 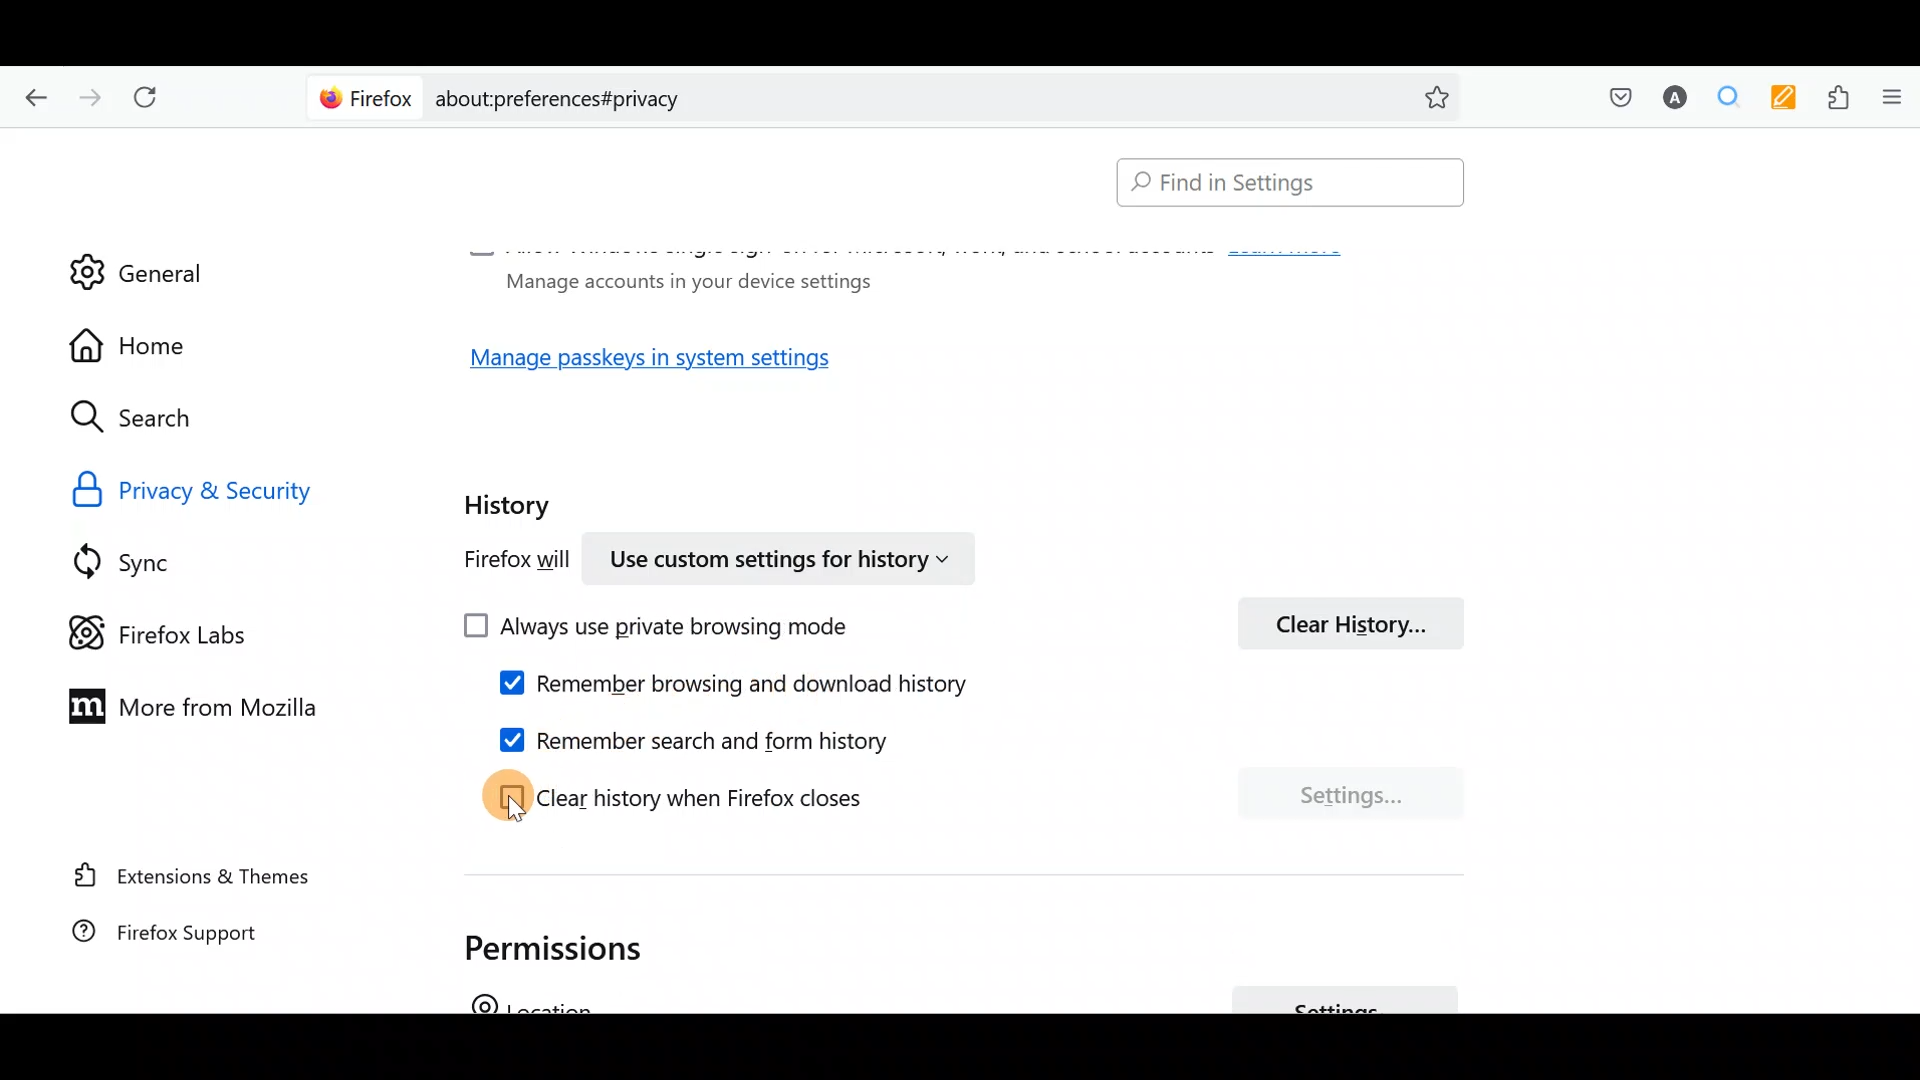 What do you see at coordinates (152, 418) in the screenshot?
I see `Search icon` at bounding box center [152, 418].